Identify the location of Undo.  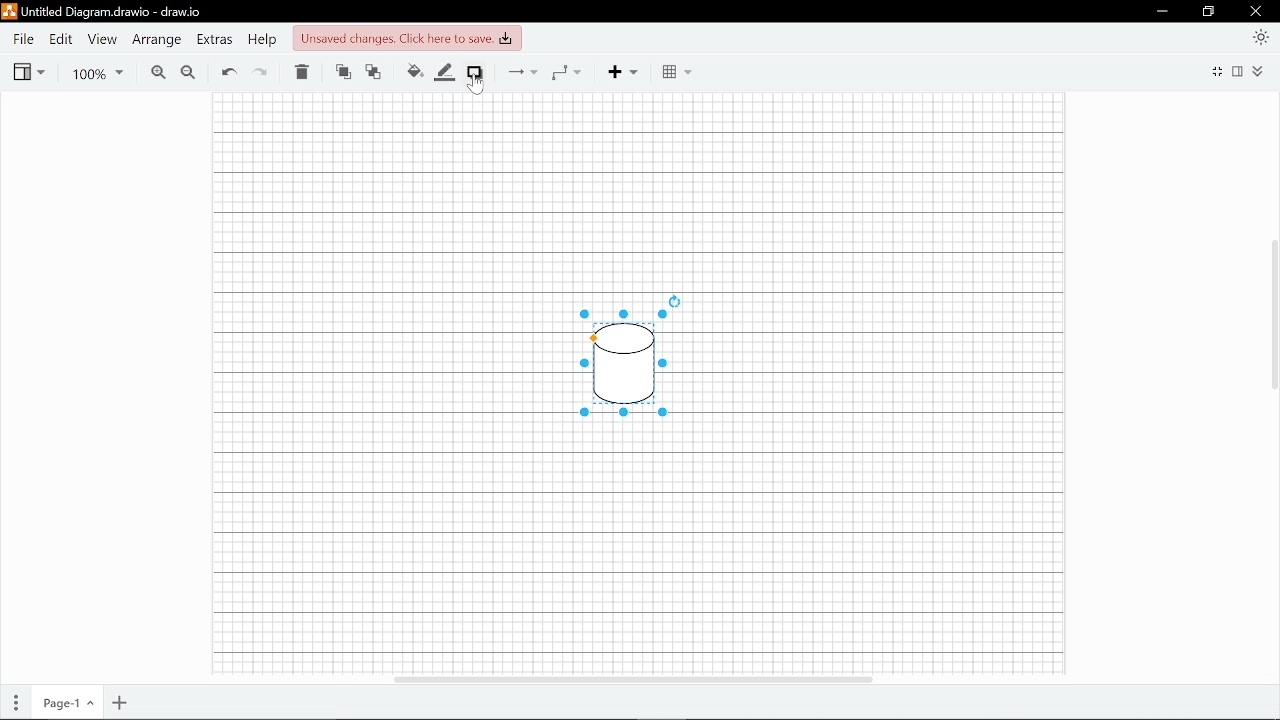
(229, 72).